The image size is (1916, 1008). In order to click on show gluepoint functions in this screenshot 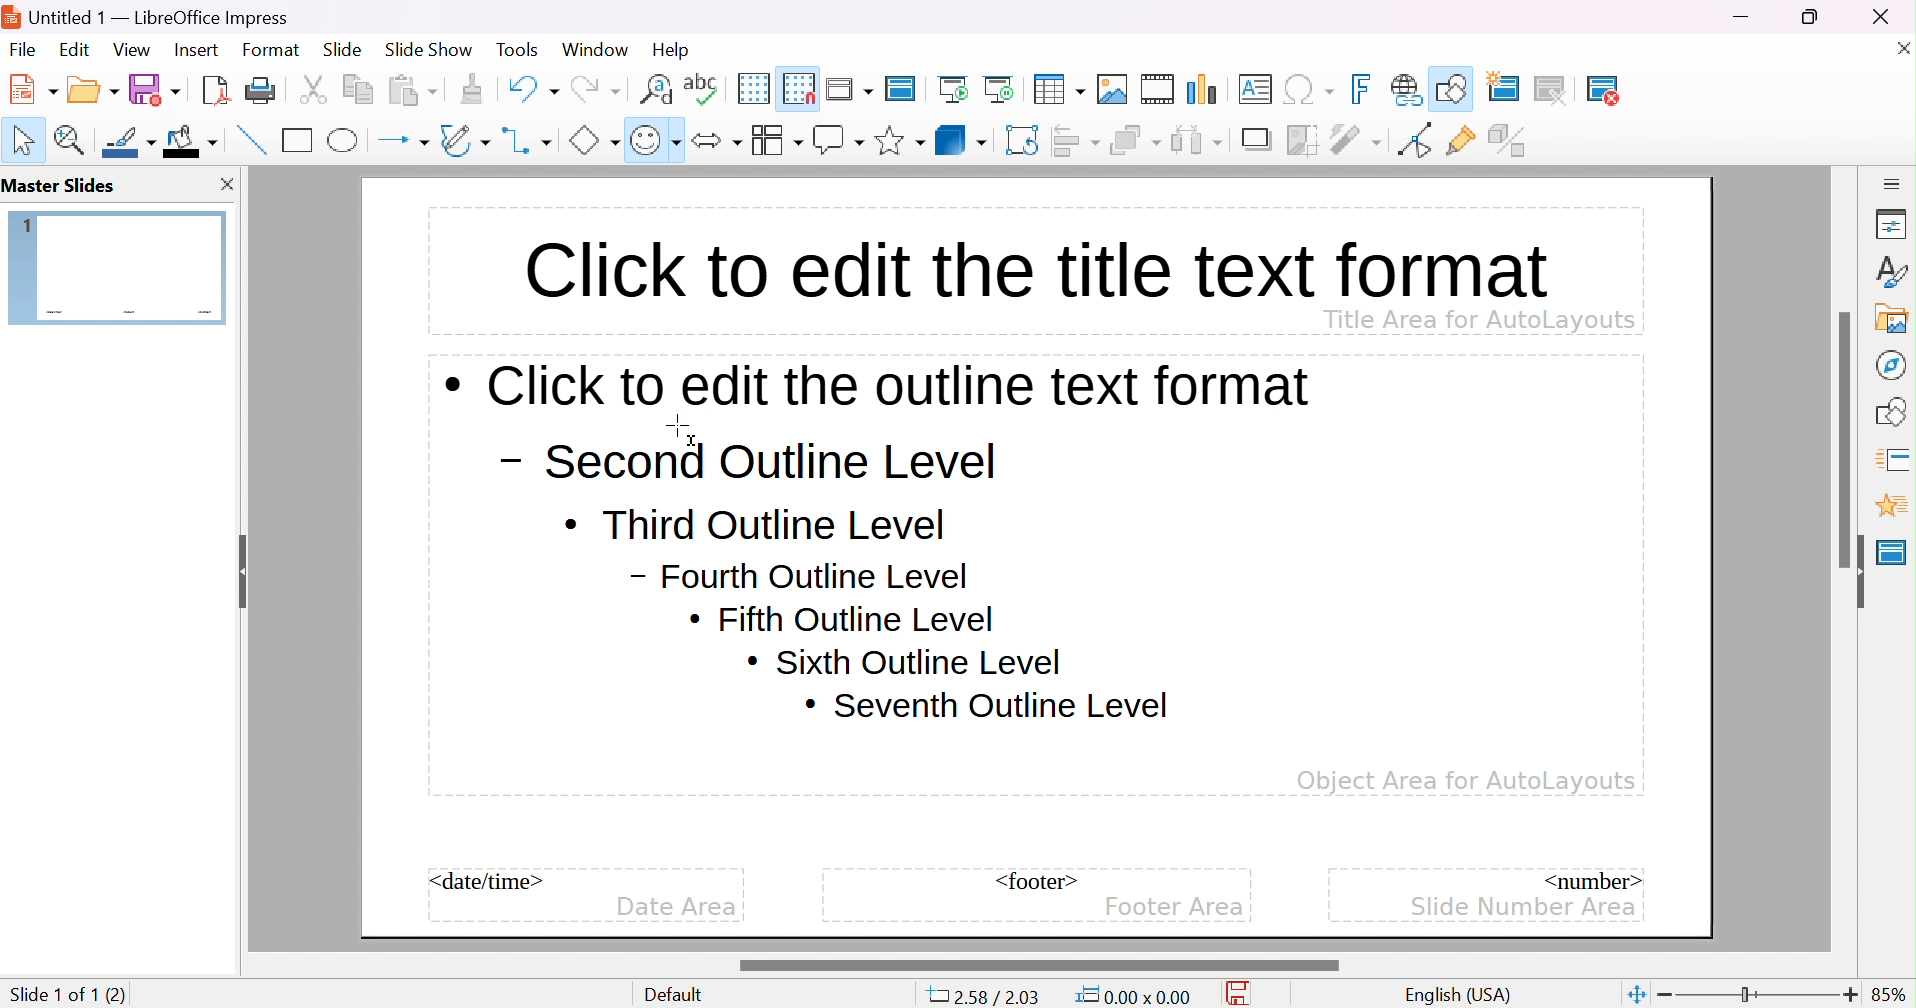, I will do `click(1461, 141)`.